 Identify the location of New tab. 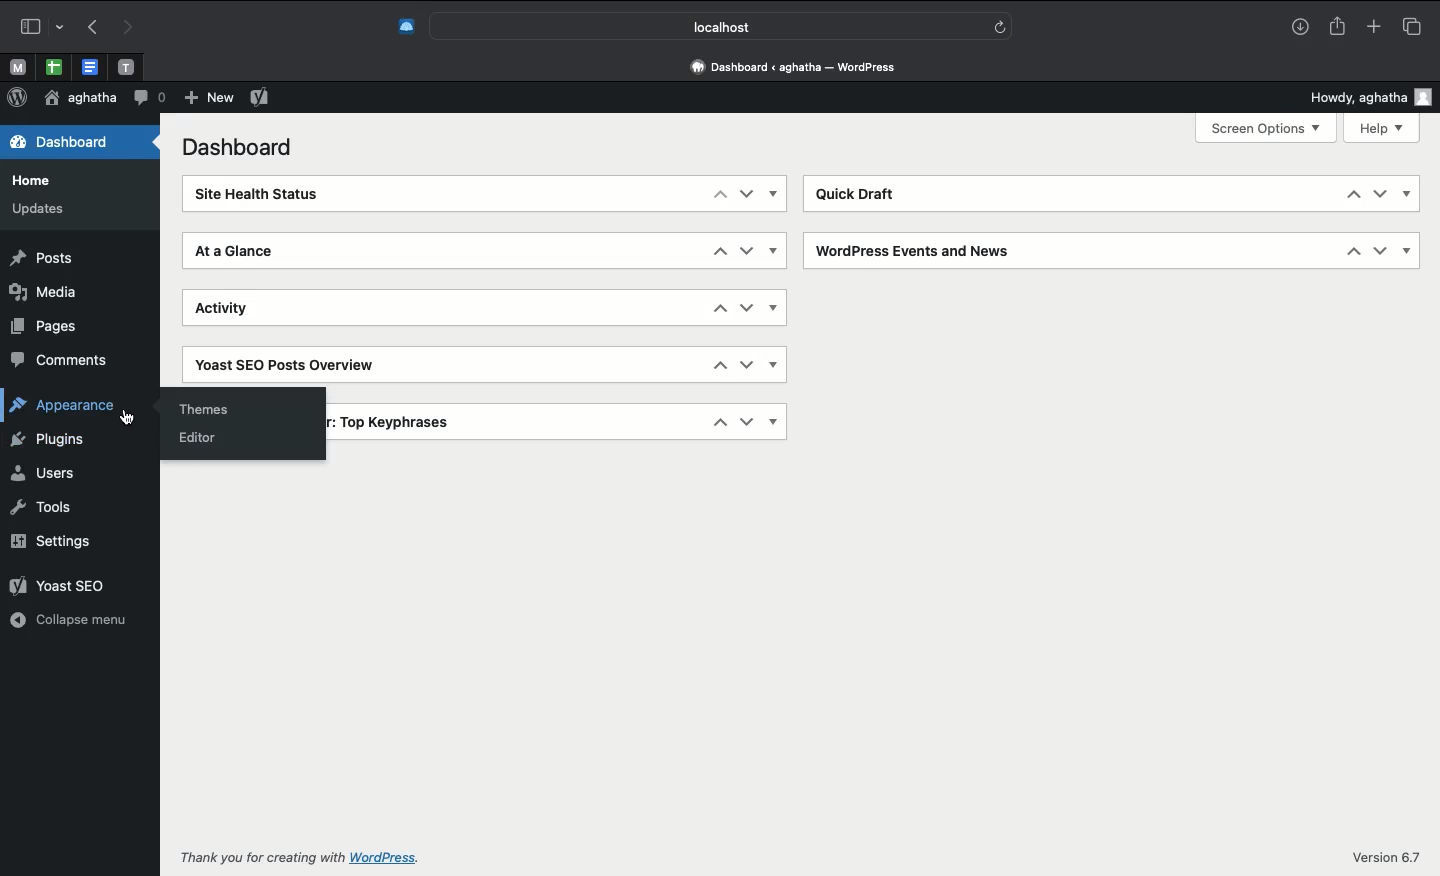
(1374, 28).